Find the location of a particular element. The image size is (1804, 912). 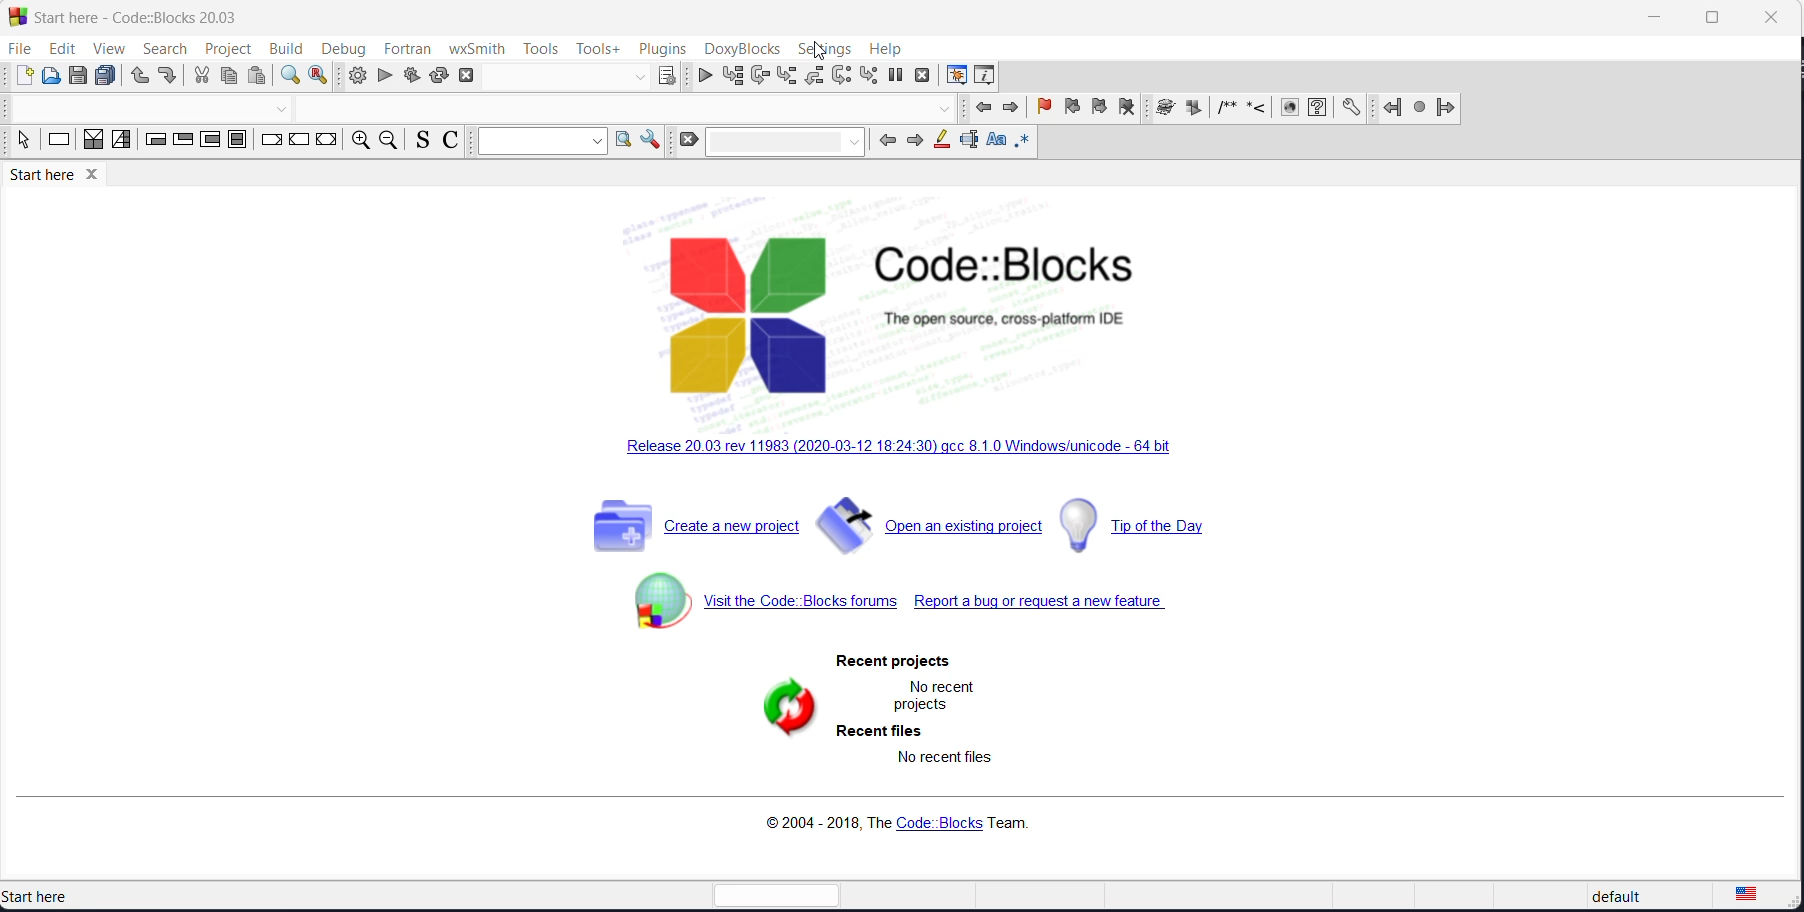

counting loop is located at coordinates (209, 142).